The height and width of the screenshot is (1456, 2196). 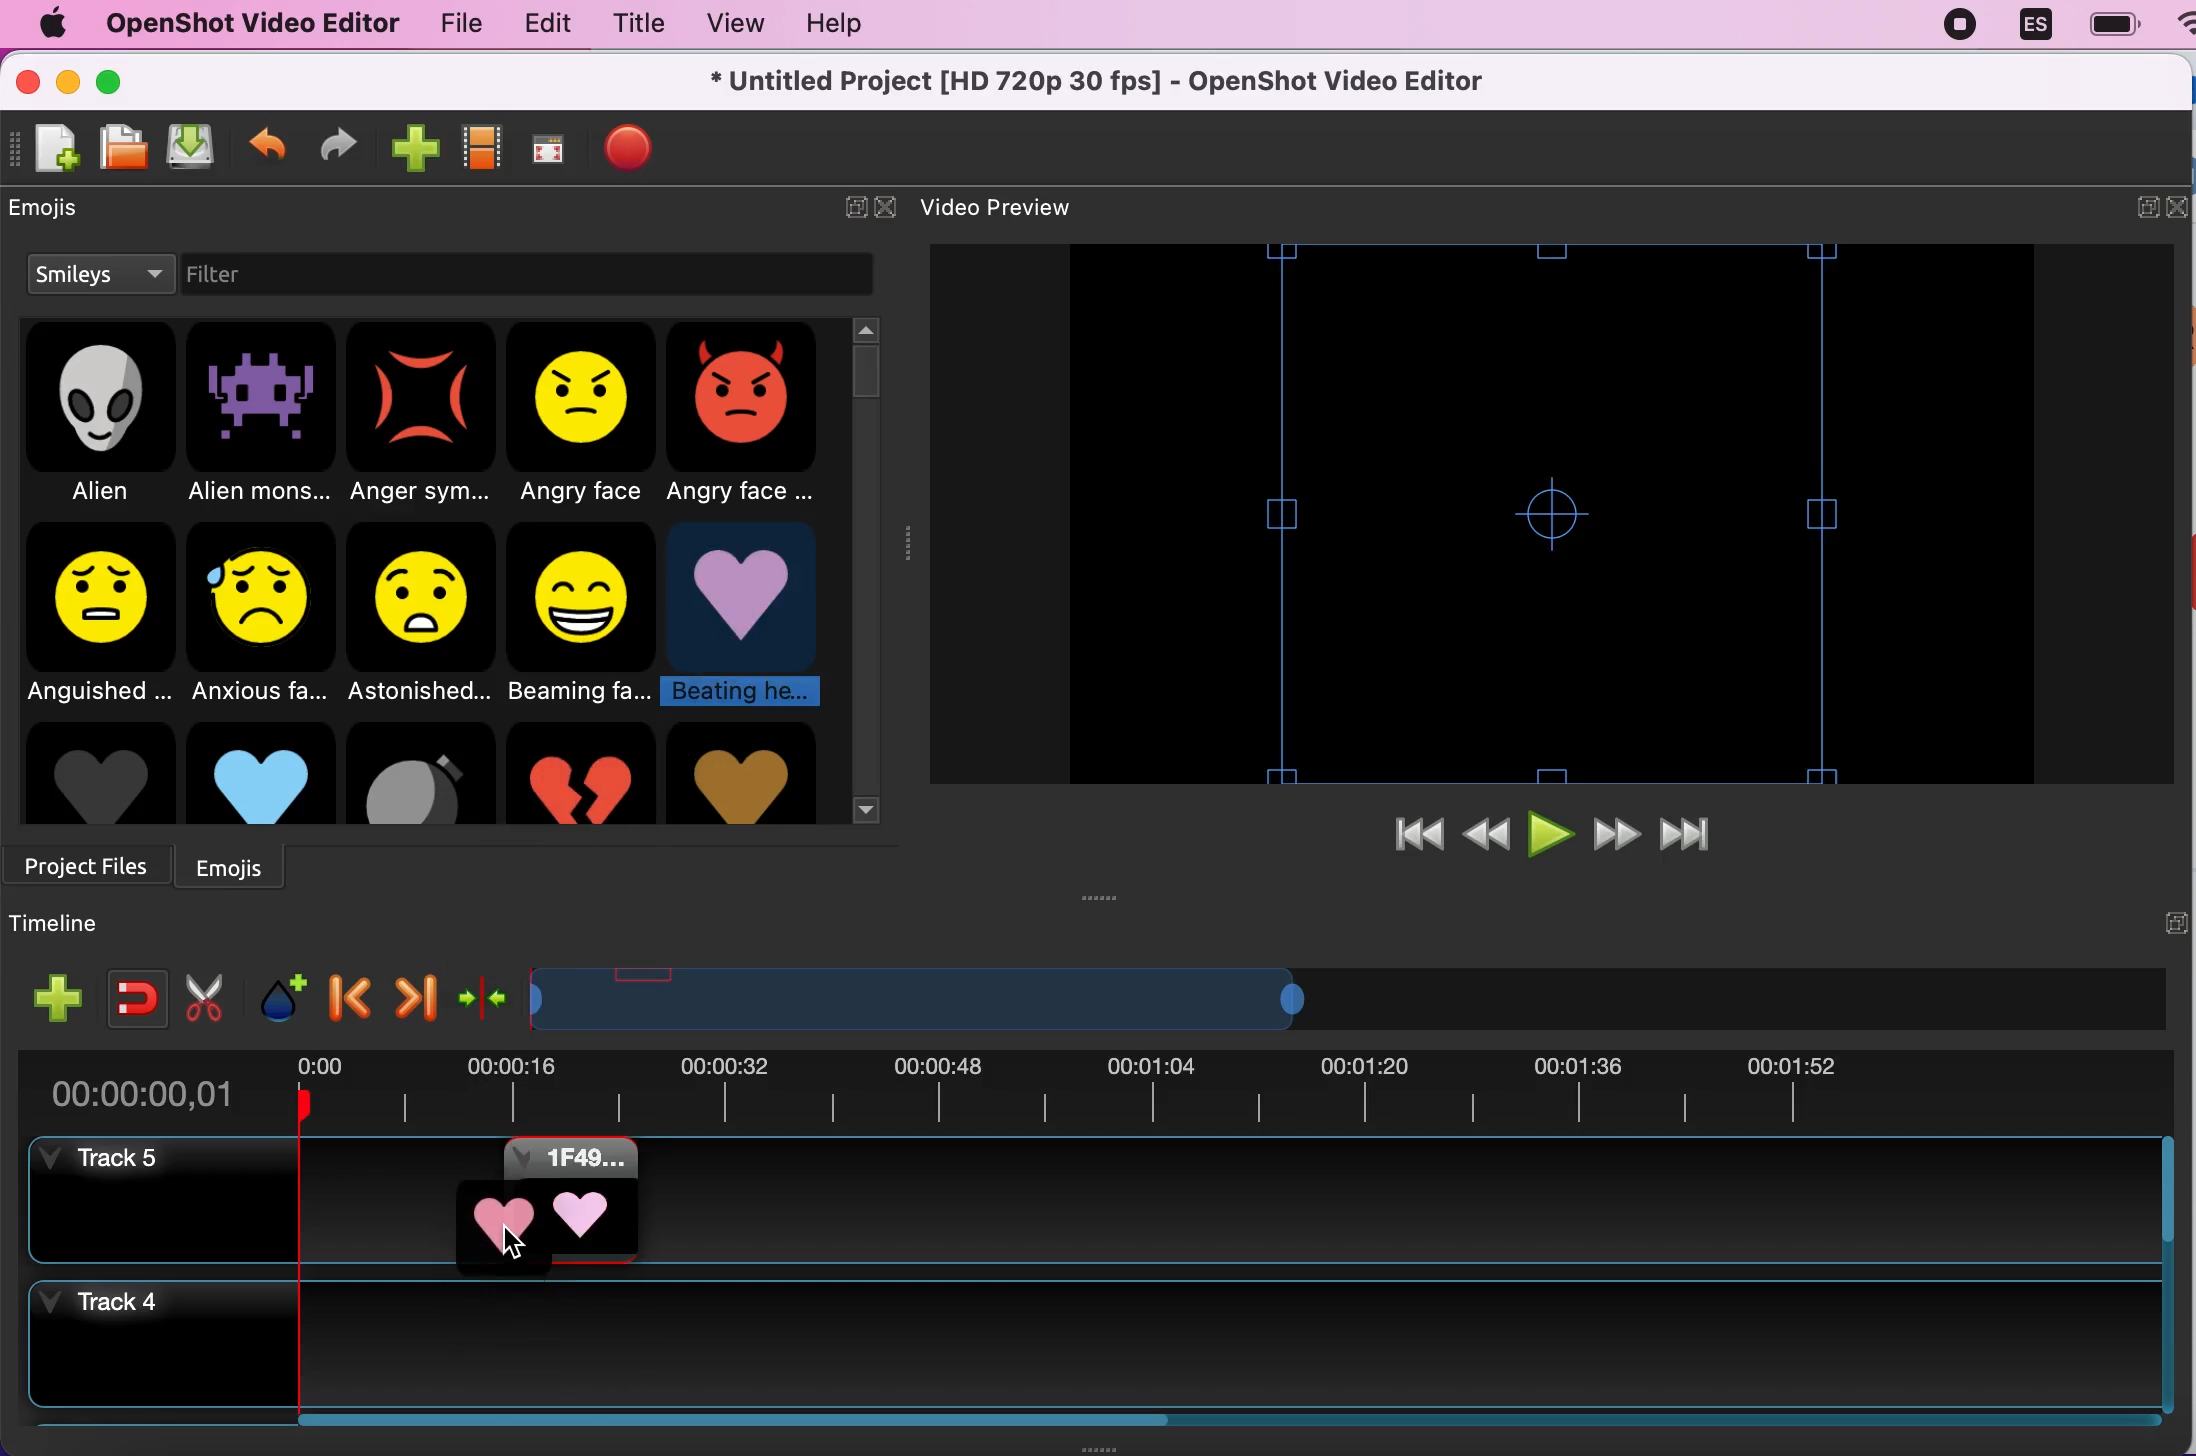 What do you see at coordinates (260, 772) in the screenshot?
I see `Blue heart` at bounding box center [260, 772].